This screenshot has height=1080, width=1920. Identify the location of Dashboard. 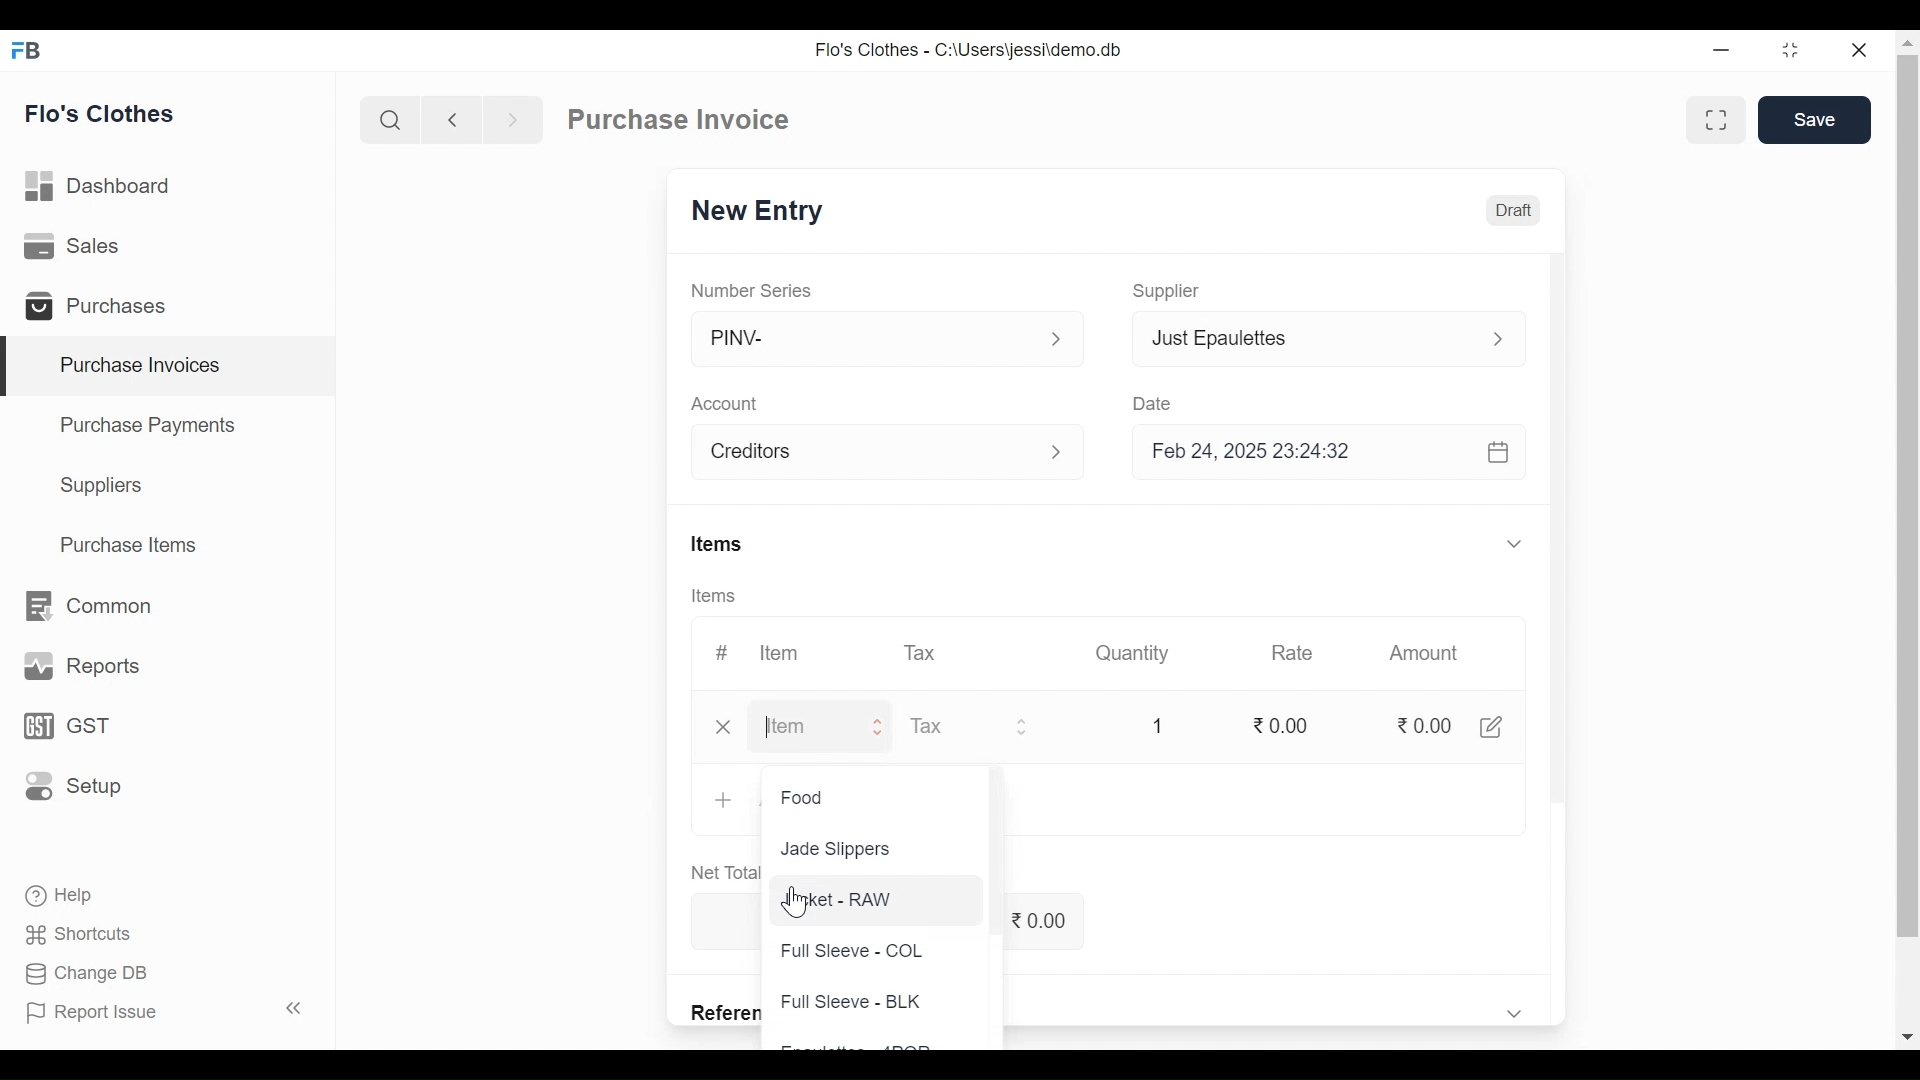
(108, 187).